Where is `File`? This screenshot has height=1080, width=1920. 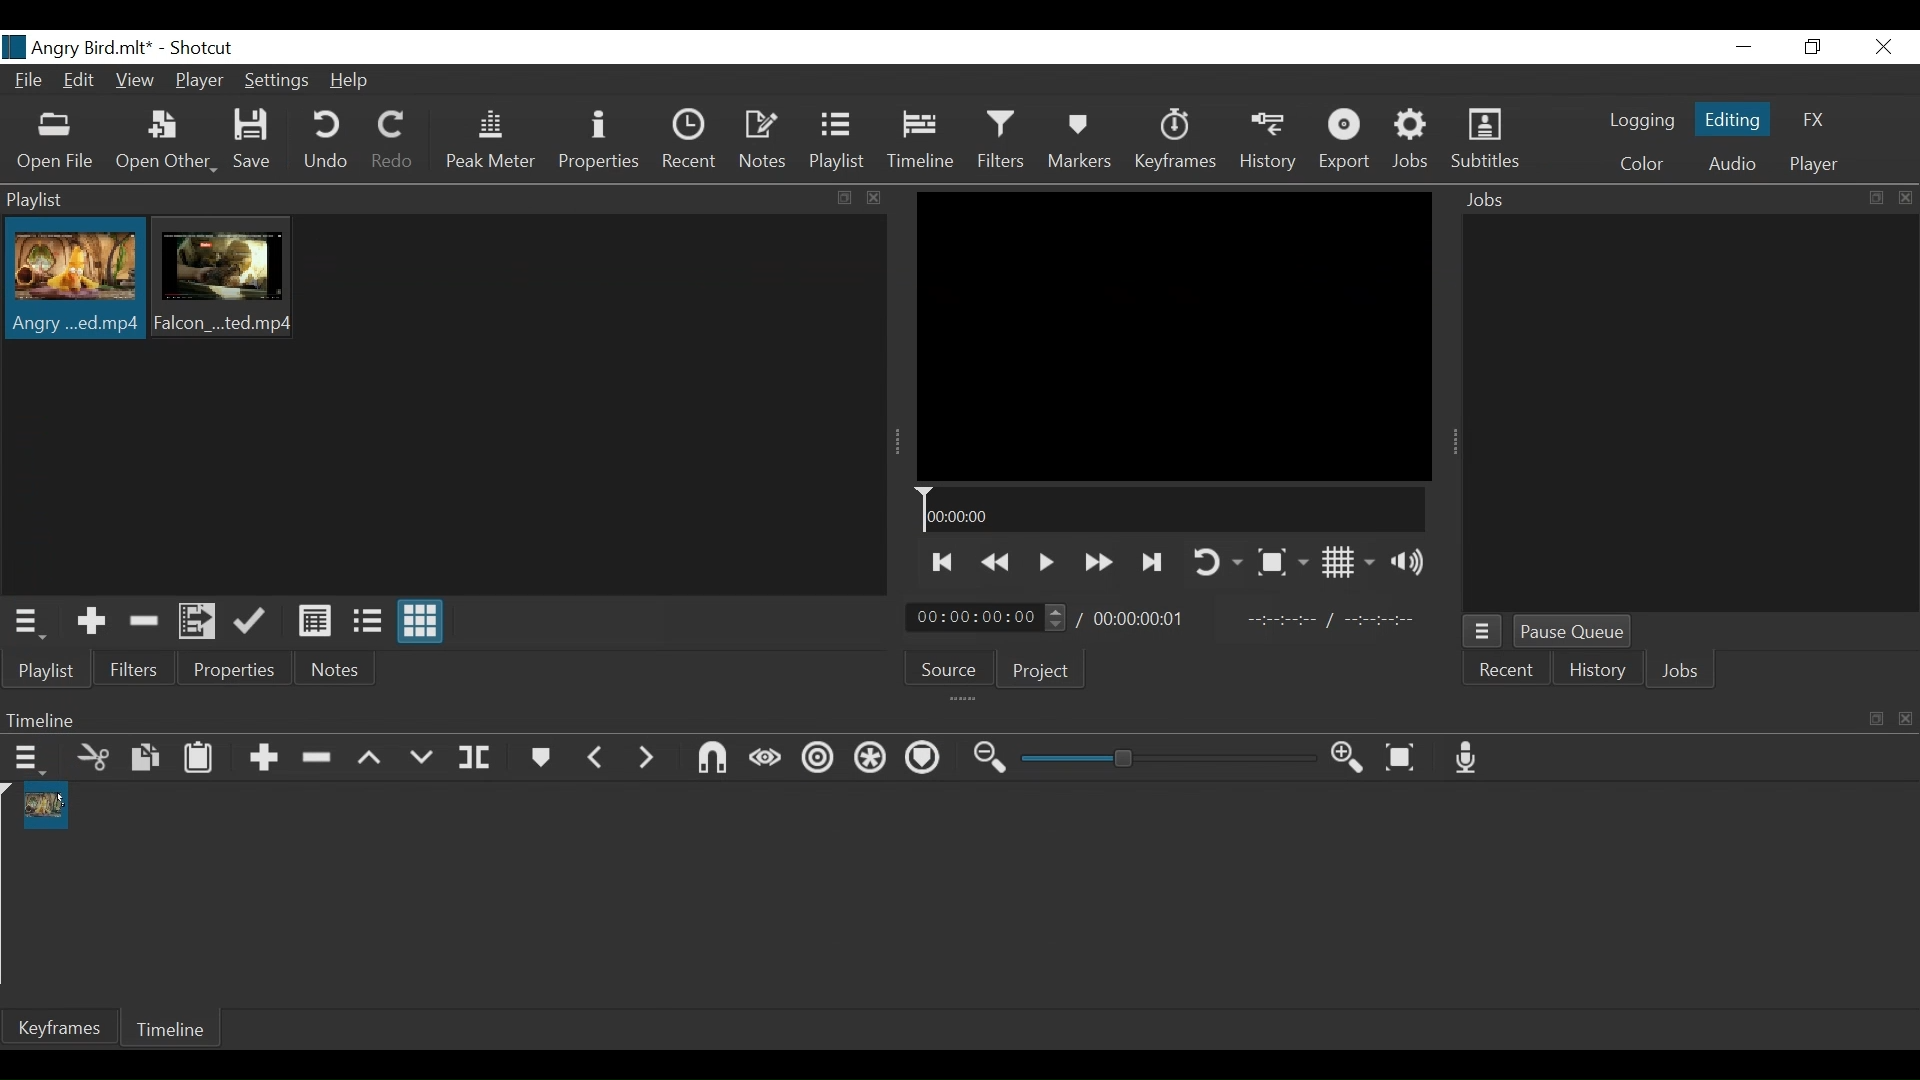
File is located at coordinates (32, 81).